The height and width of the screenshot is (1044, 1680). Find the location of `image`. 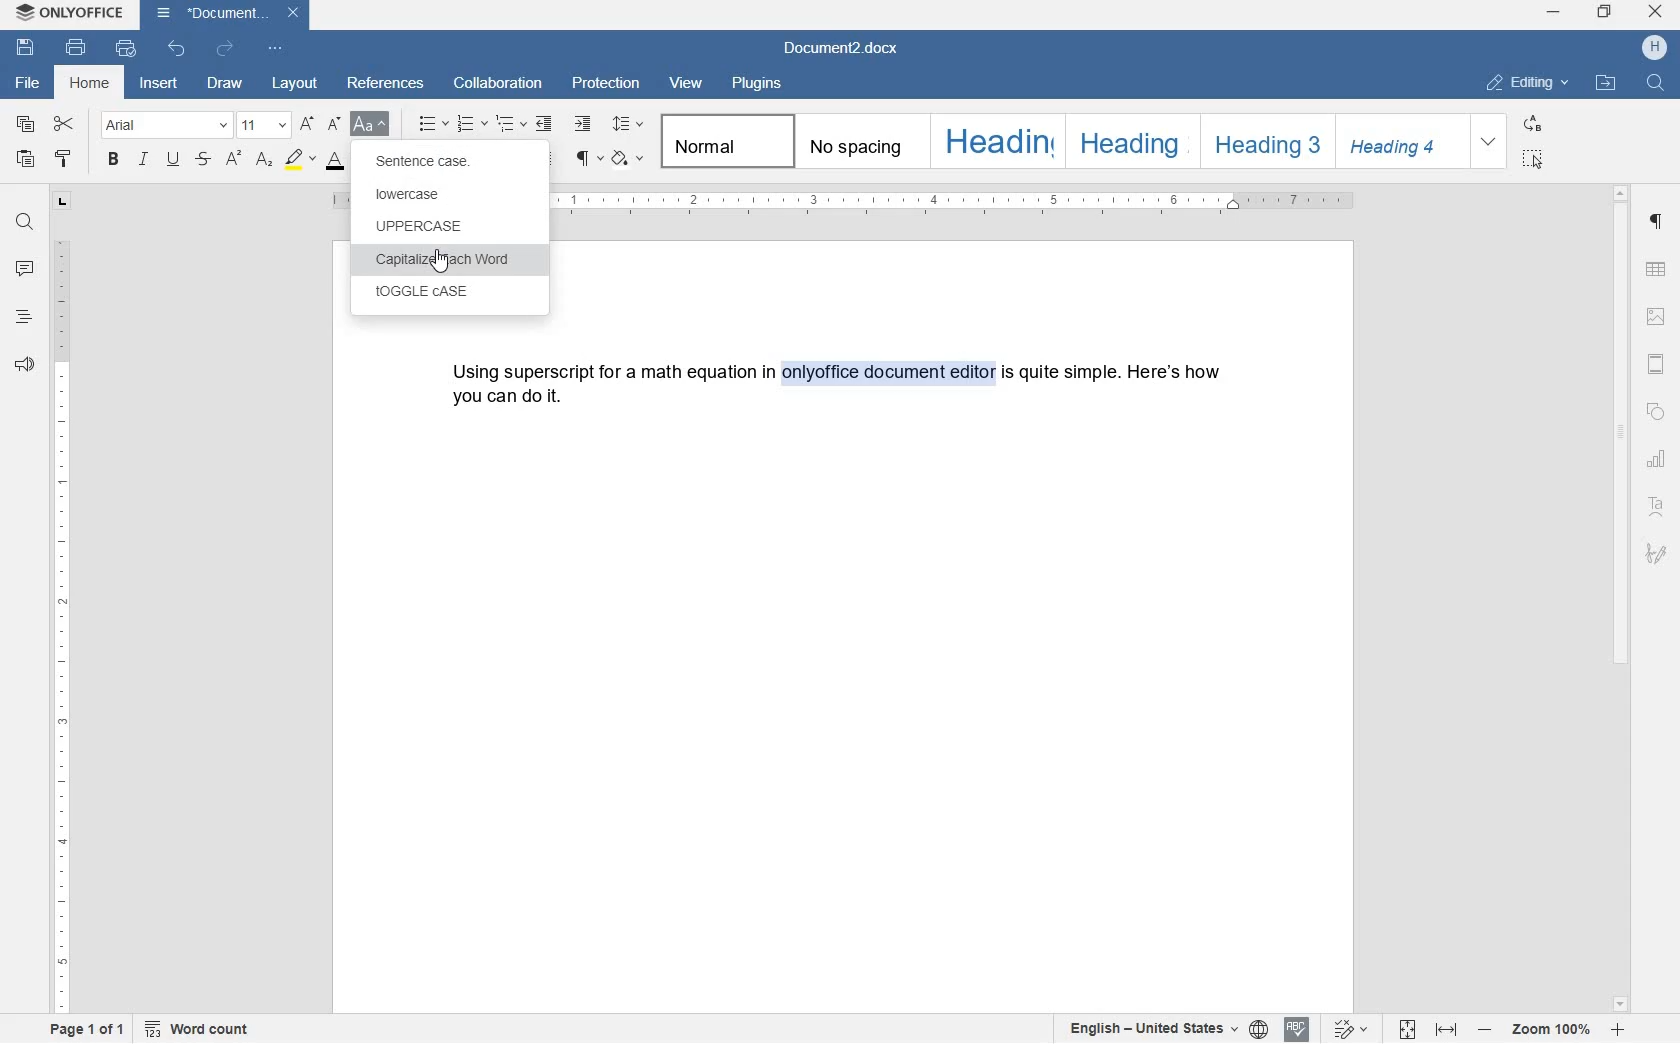

image is located at coordinates (1656, 316).